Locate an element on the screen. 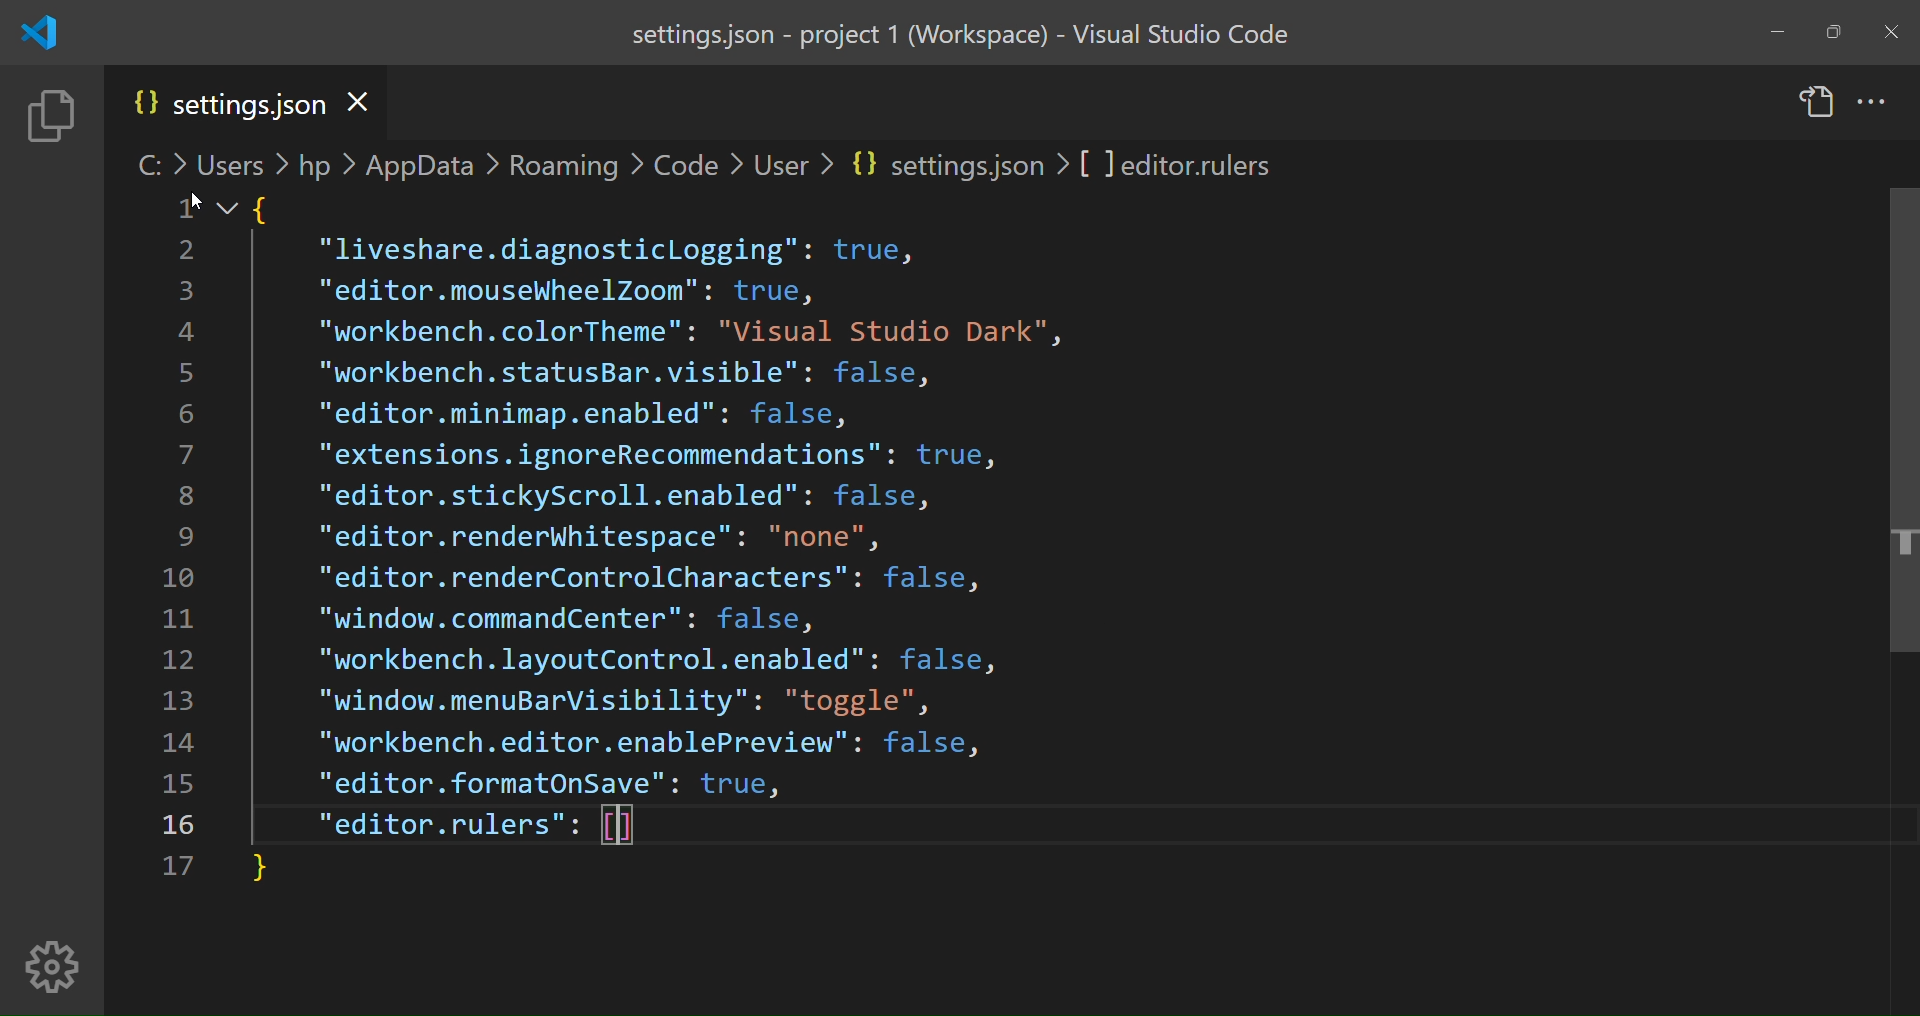  more actions is located at coordinates (1873, 99).